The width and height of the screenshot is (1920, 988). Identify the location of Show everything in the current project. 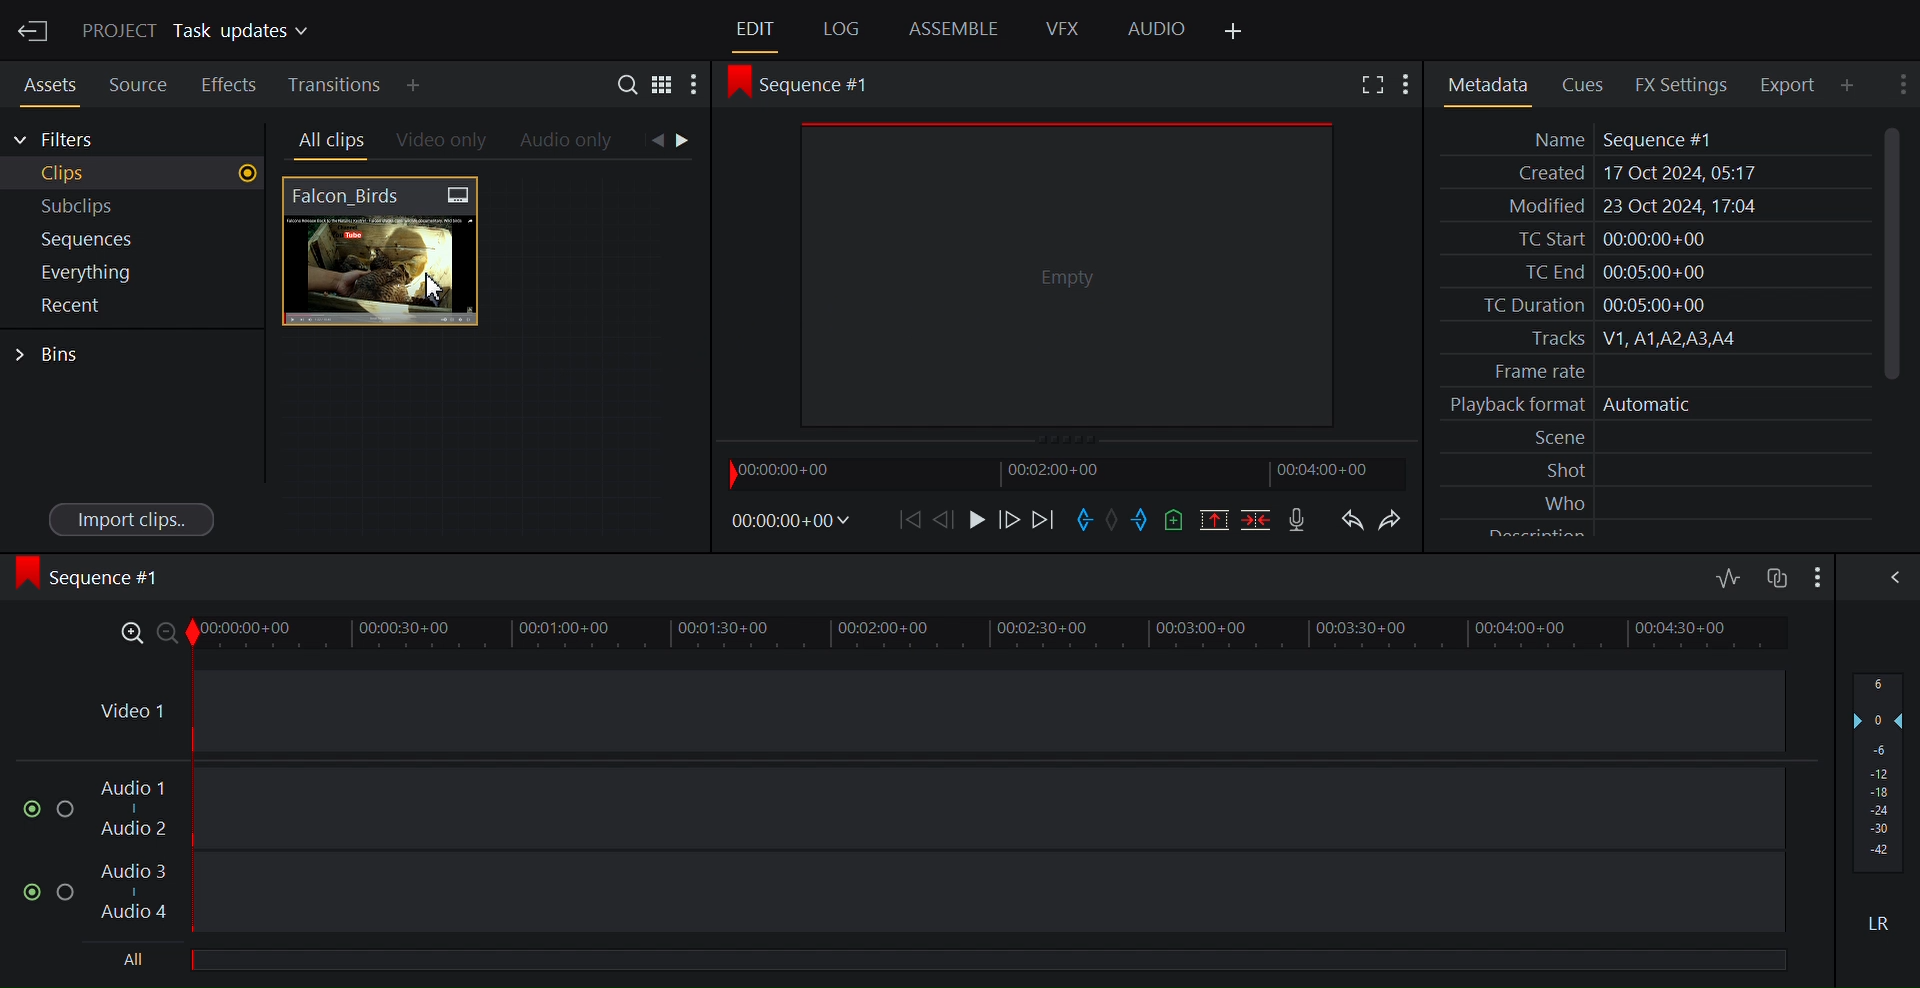
(130, 272).